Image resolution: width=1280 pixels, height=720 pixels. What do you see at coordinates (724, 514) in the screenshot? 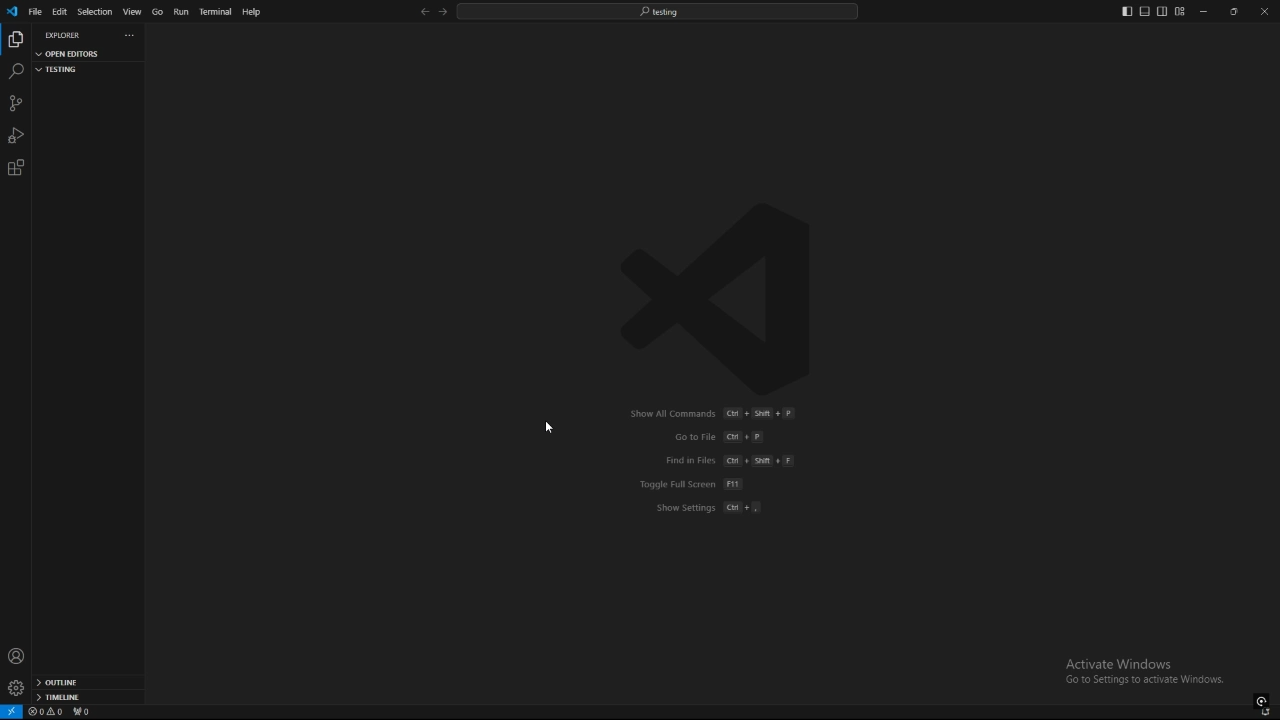
I see `Show Settings CTRL + ,` at bounding box center [724, 514].